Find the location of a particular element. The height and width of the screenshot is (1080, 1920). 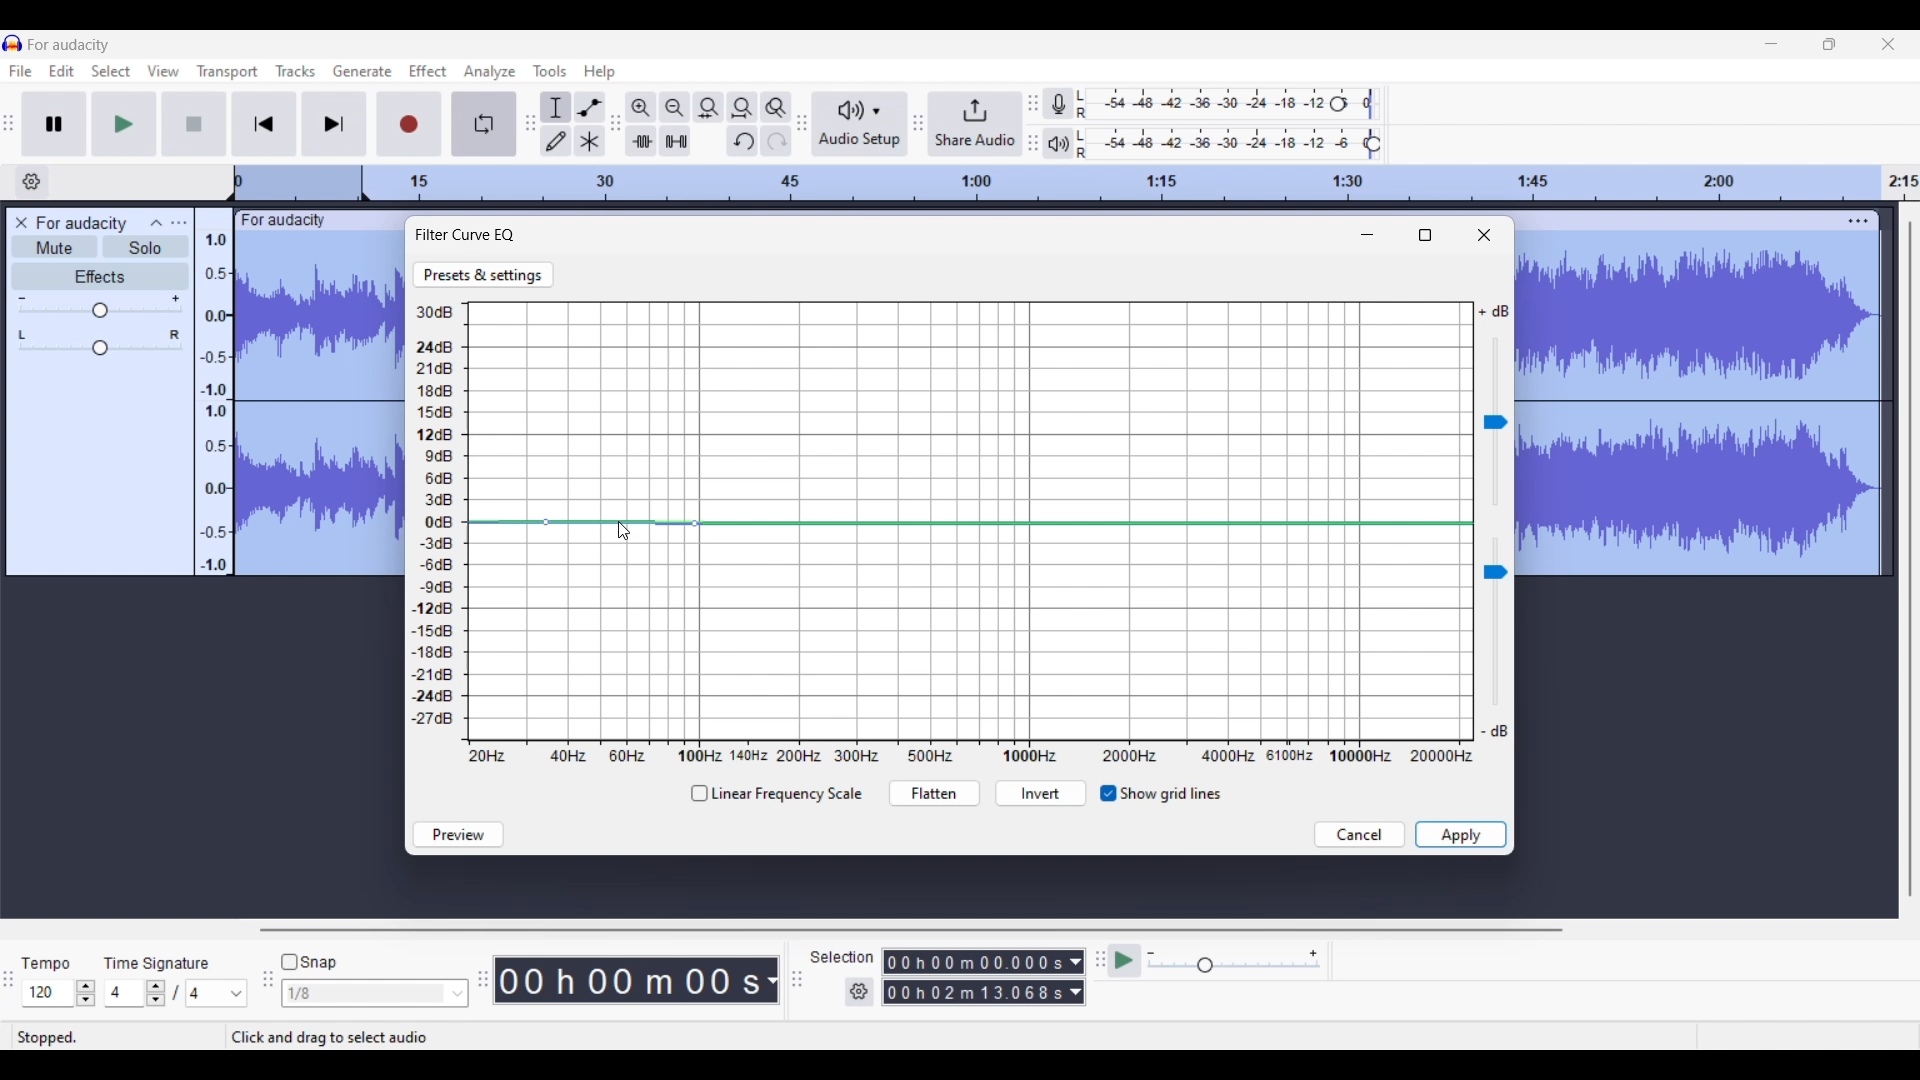

Undo is located at coordinates (742, 140).